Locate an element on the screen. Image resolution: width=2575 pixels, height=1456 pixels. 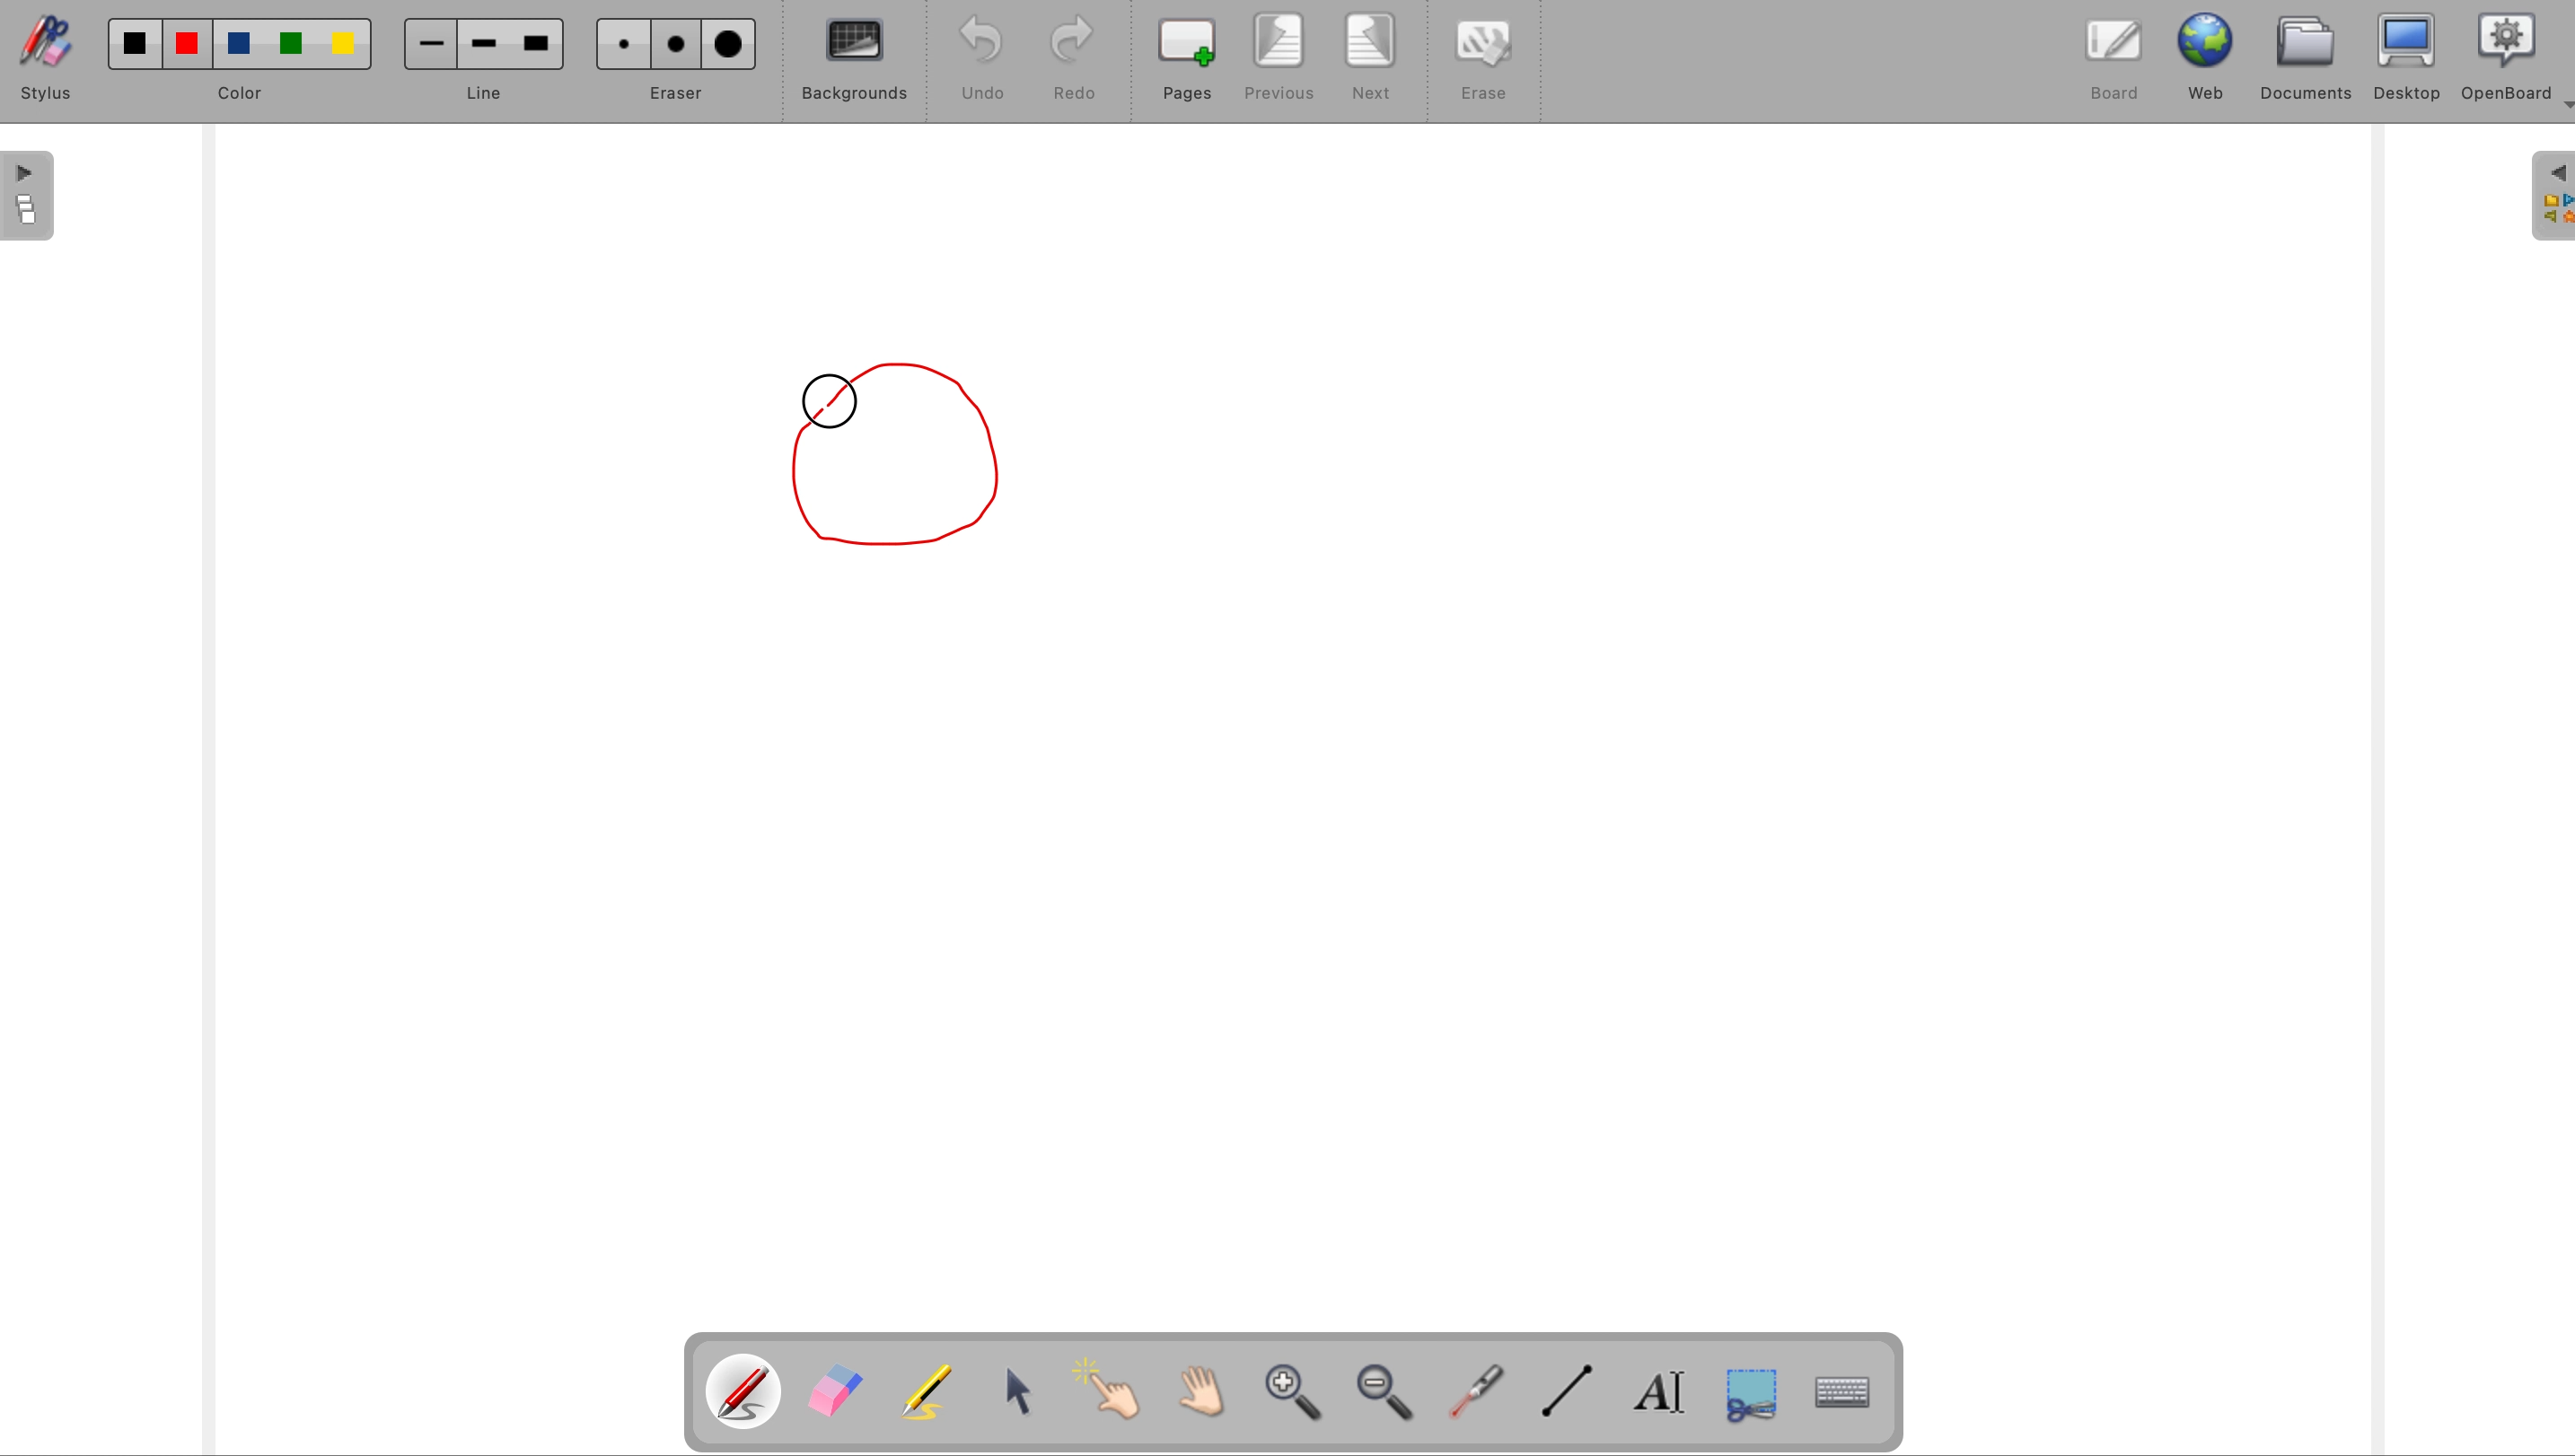
sidebar is located at coordinates (2548, 197).